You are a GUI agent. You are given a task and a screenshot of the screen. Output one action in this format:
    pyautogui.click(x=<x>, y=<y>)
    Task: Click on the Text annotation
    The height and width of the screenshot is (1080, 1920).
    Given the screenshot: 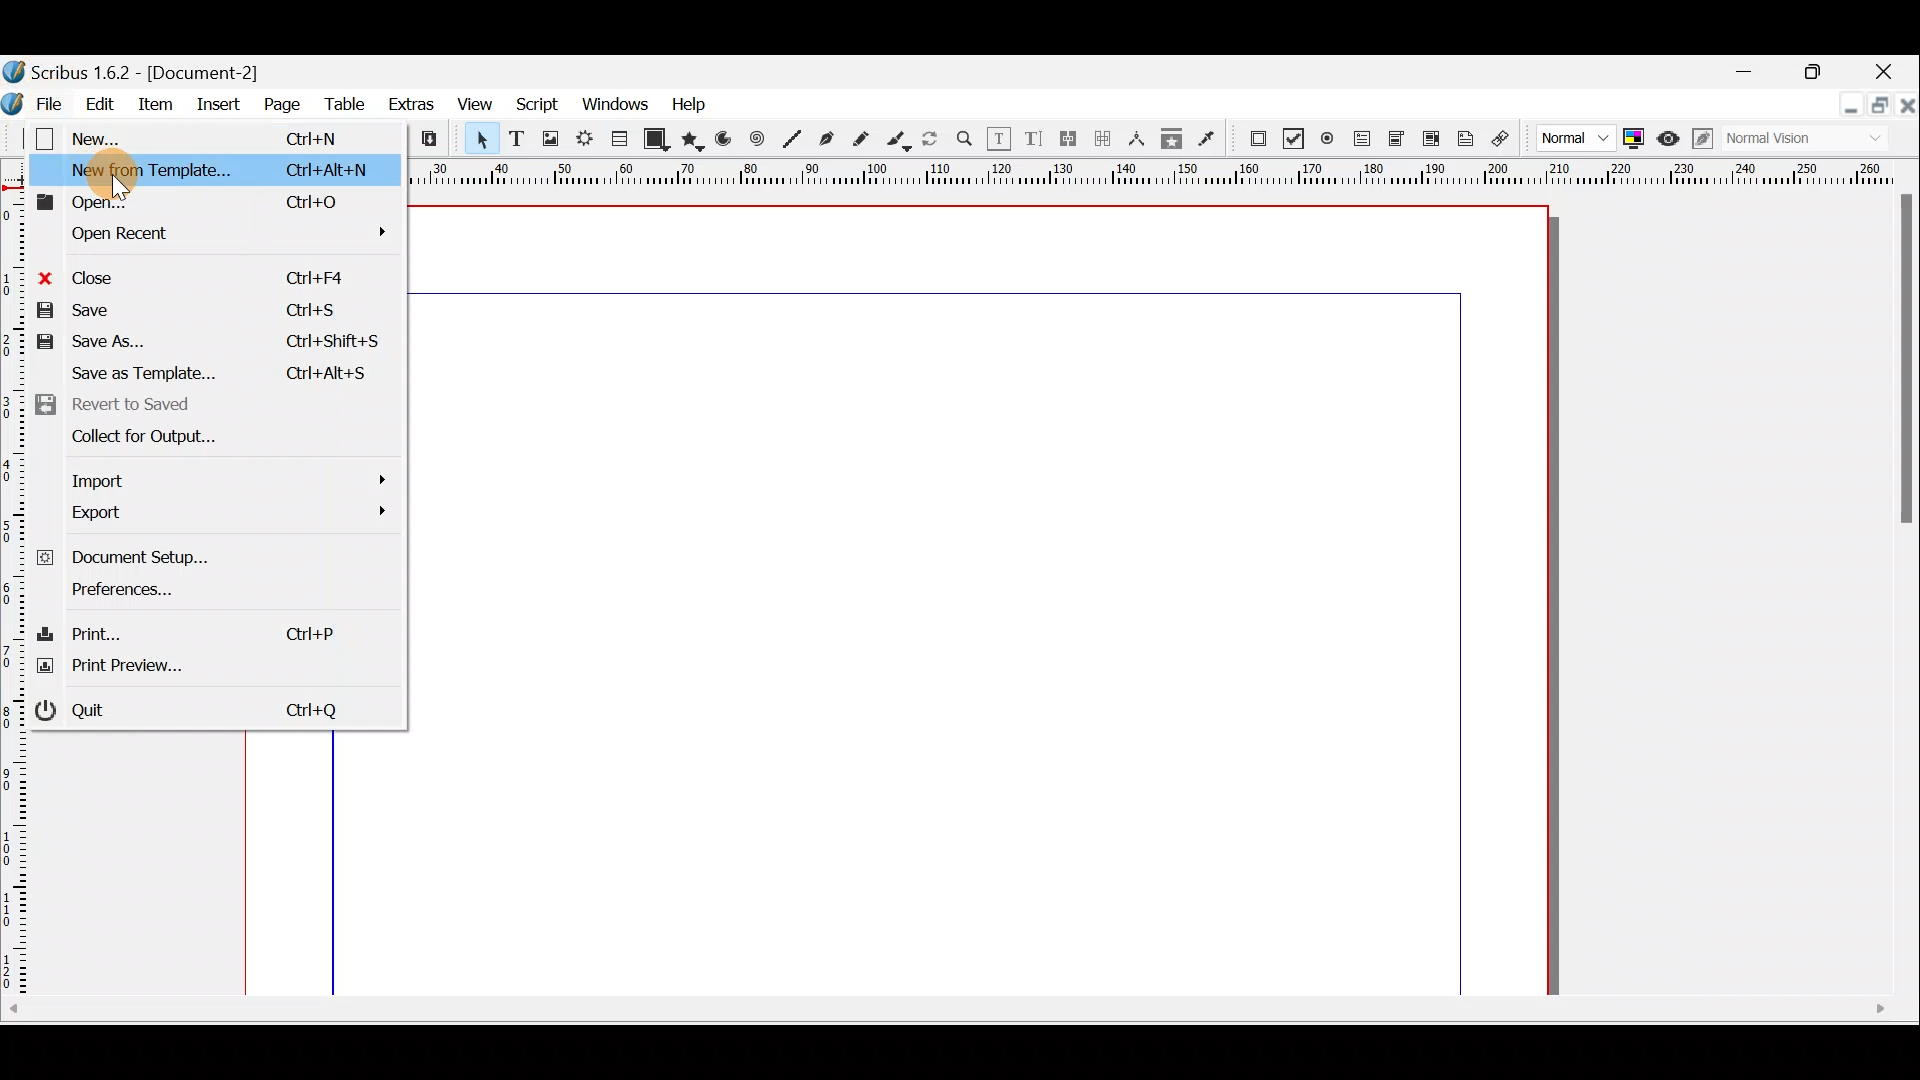 What is the action you would take?
    pyautogui.click(x=1464, y=140)
    